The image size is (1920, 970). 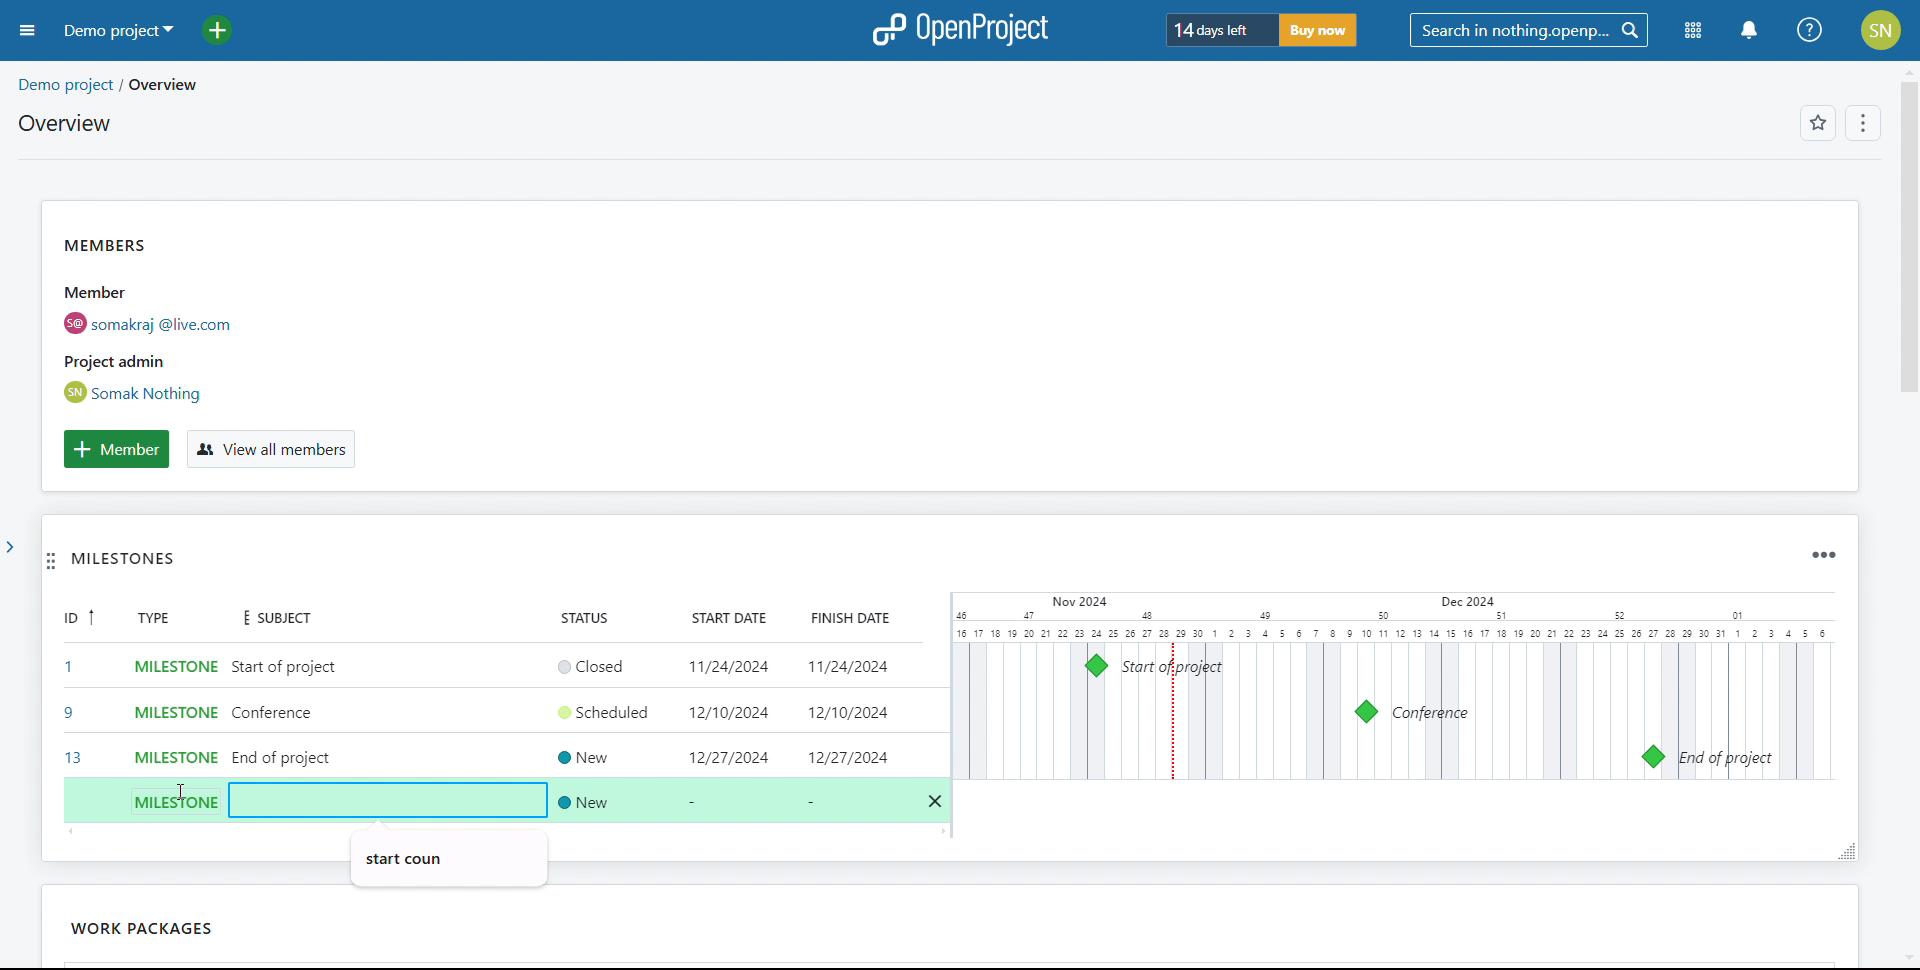 I want to click on demo project, so click(x=116, y=30).